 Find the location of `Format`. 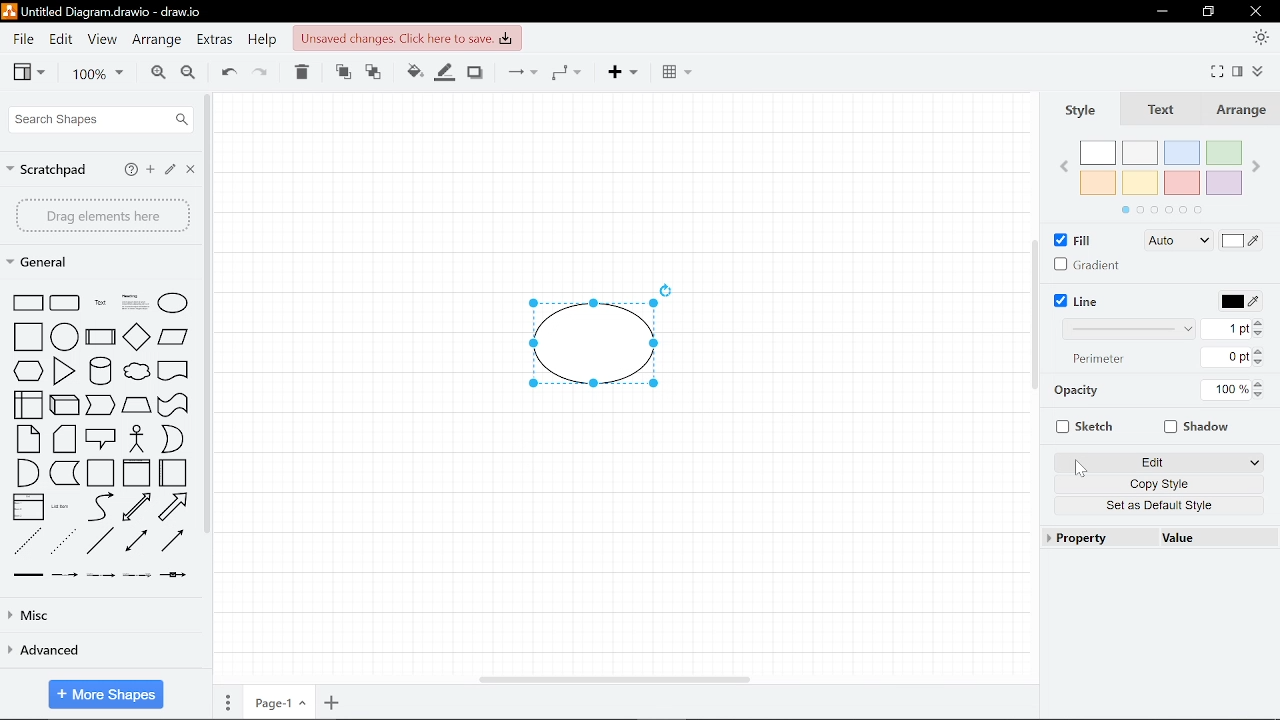

Format is located at coordinates (1237, 72).